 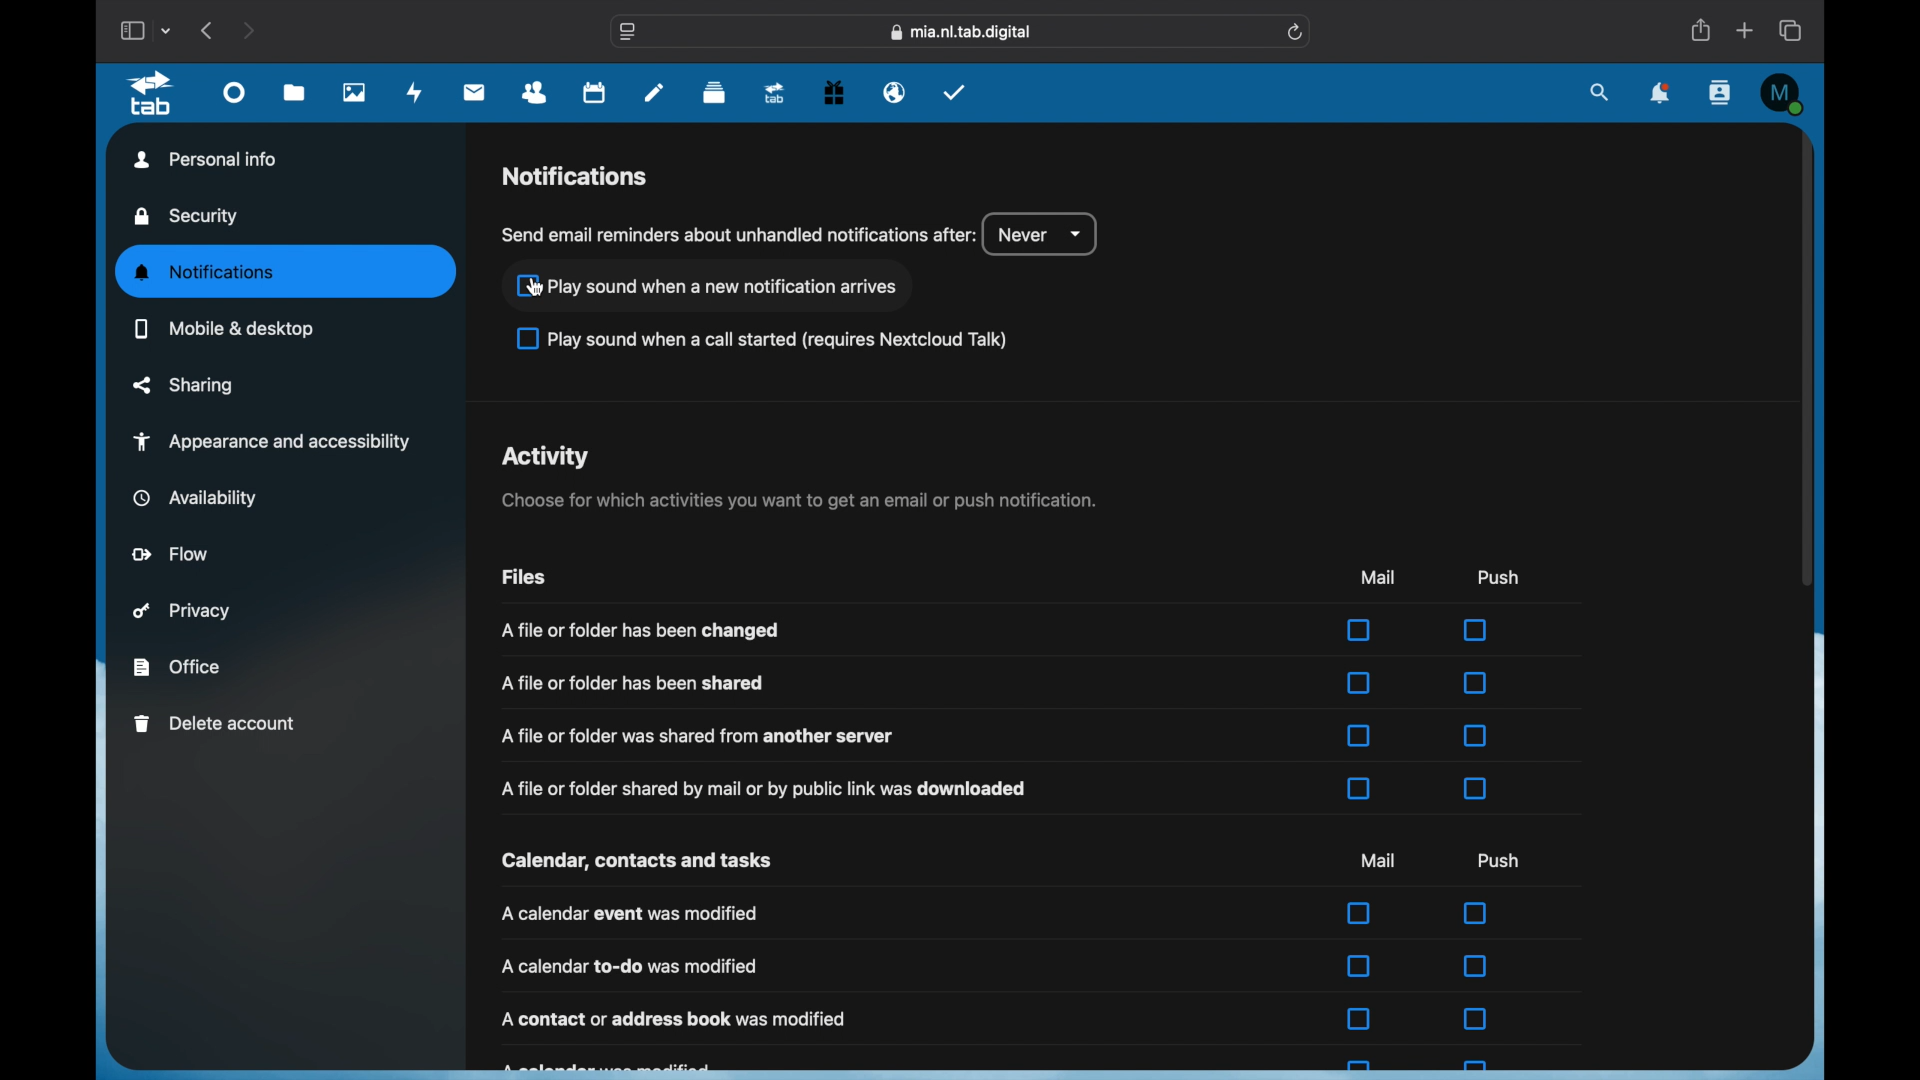 I want to click on previous, so click(x=209, y=30).